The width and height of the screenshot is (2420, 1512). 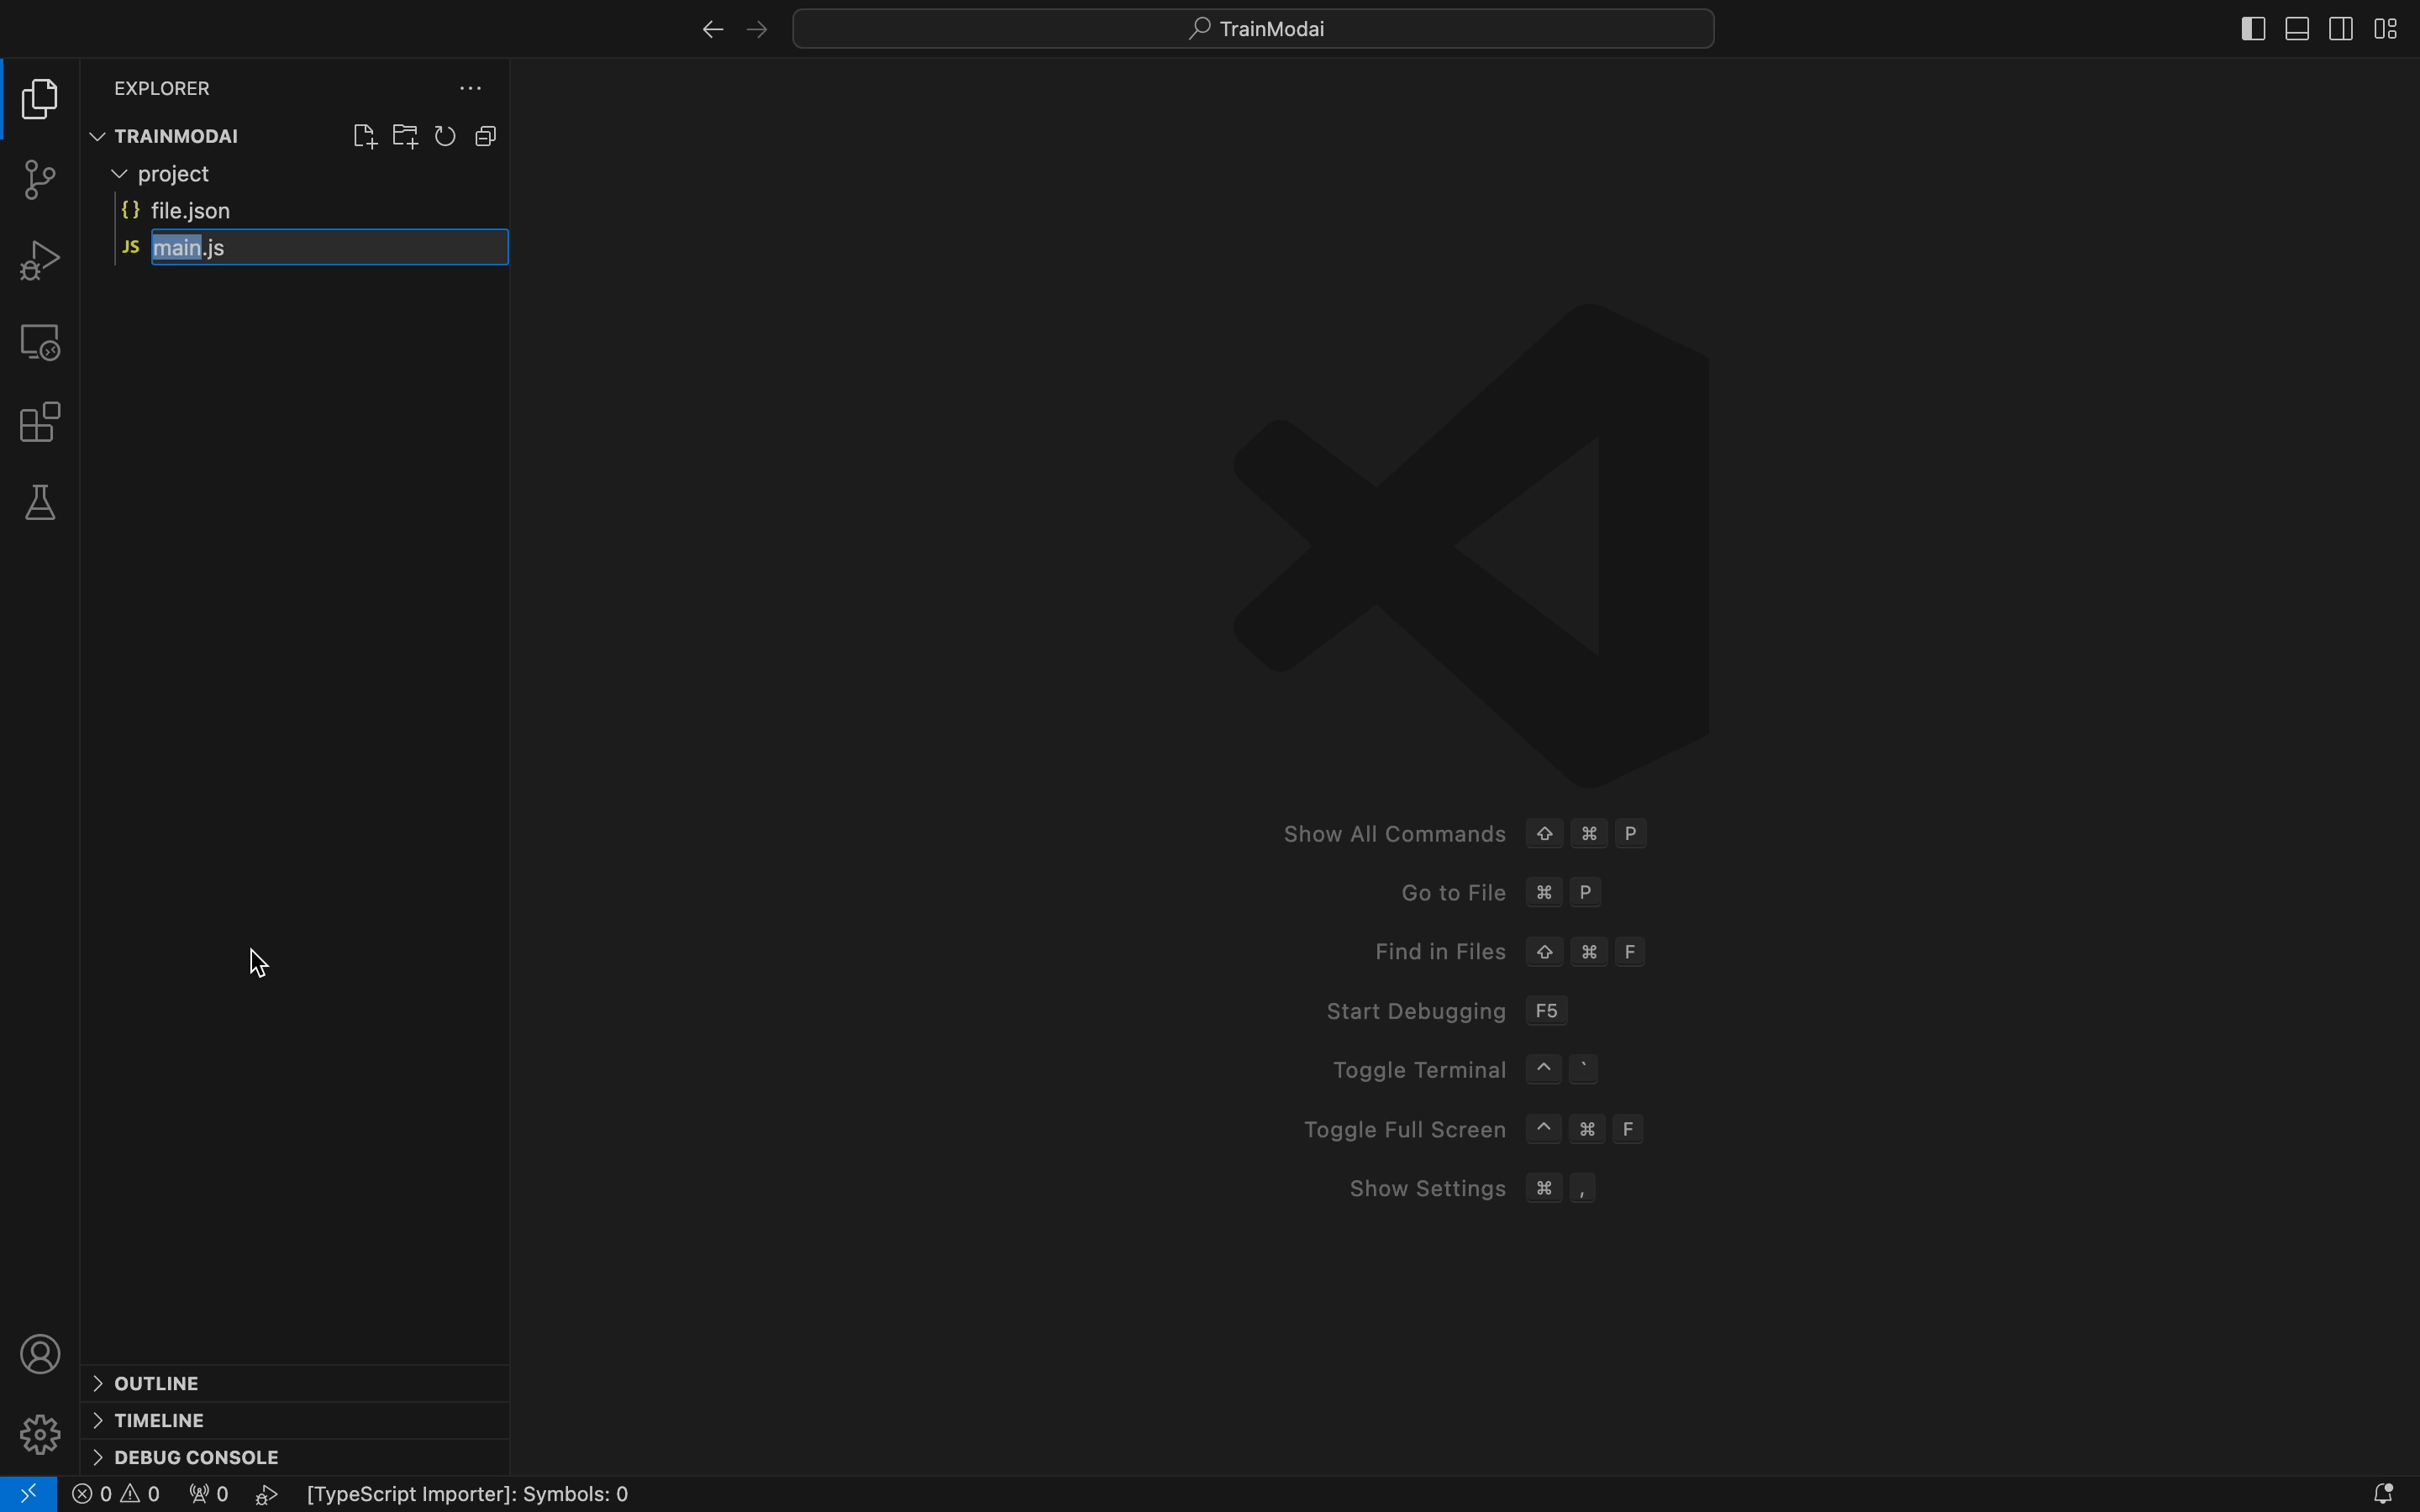 I want to click on Show Setting, so click(x=1476, y=1188).